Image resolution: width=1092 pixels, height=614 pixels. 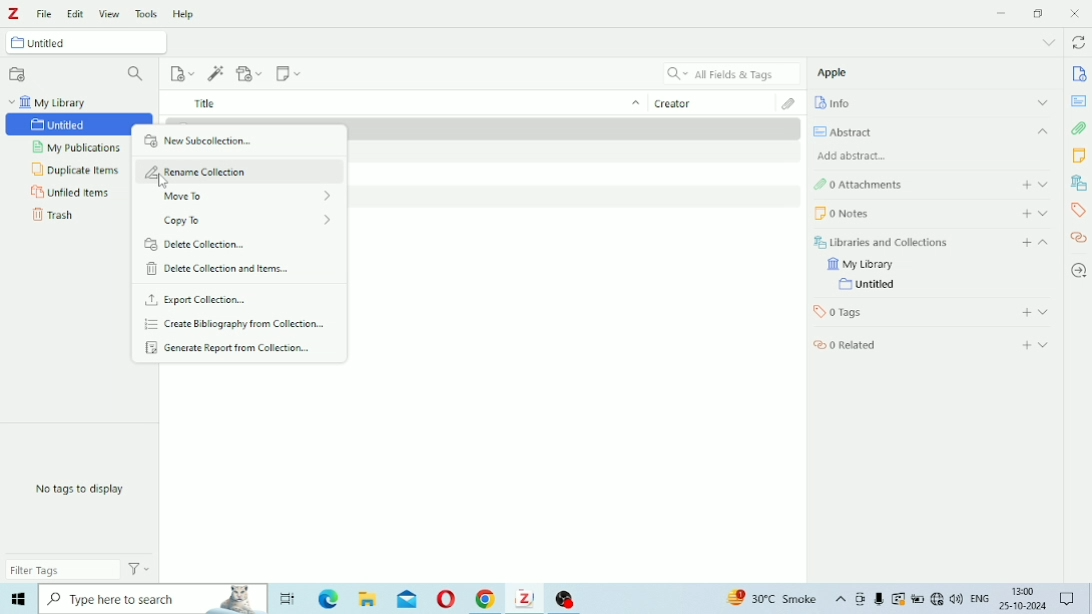 I want to click on , so click(x=565, y=598).